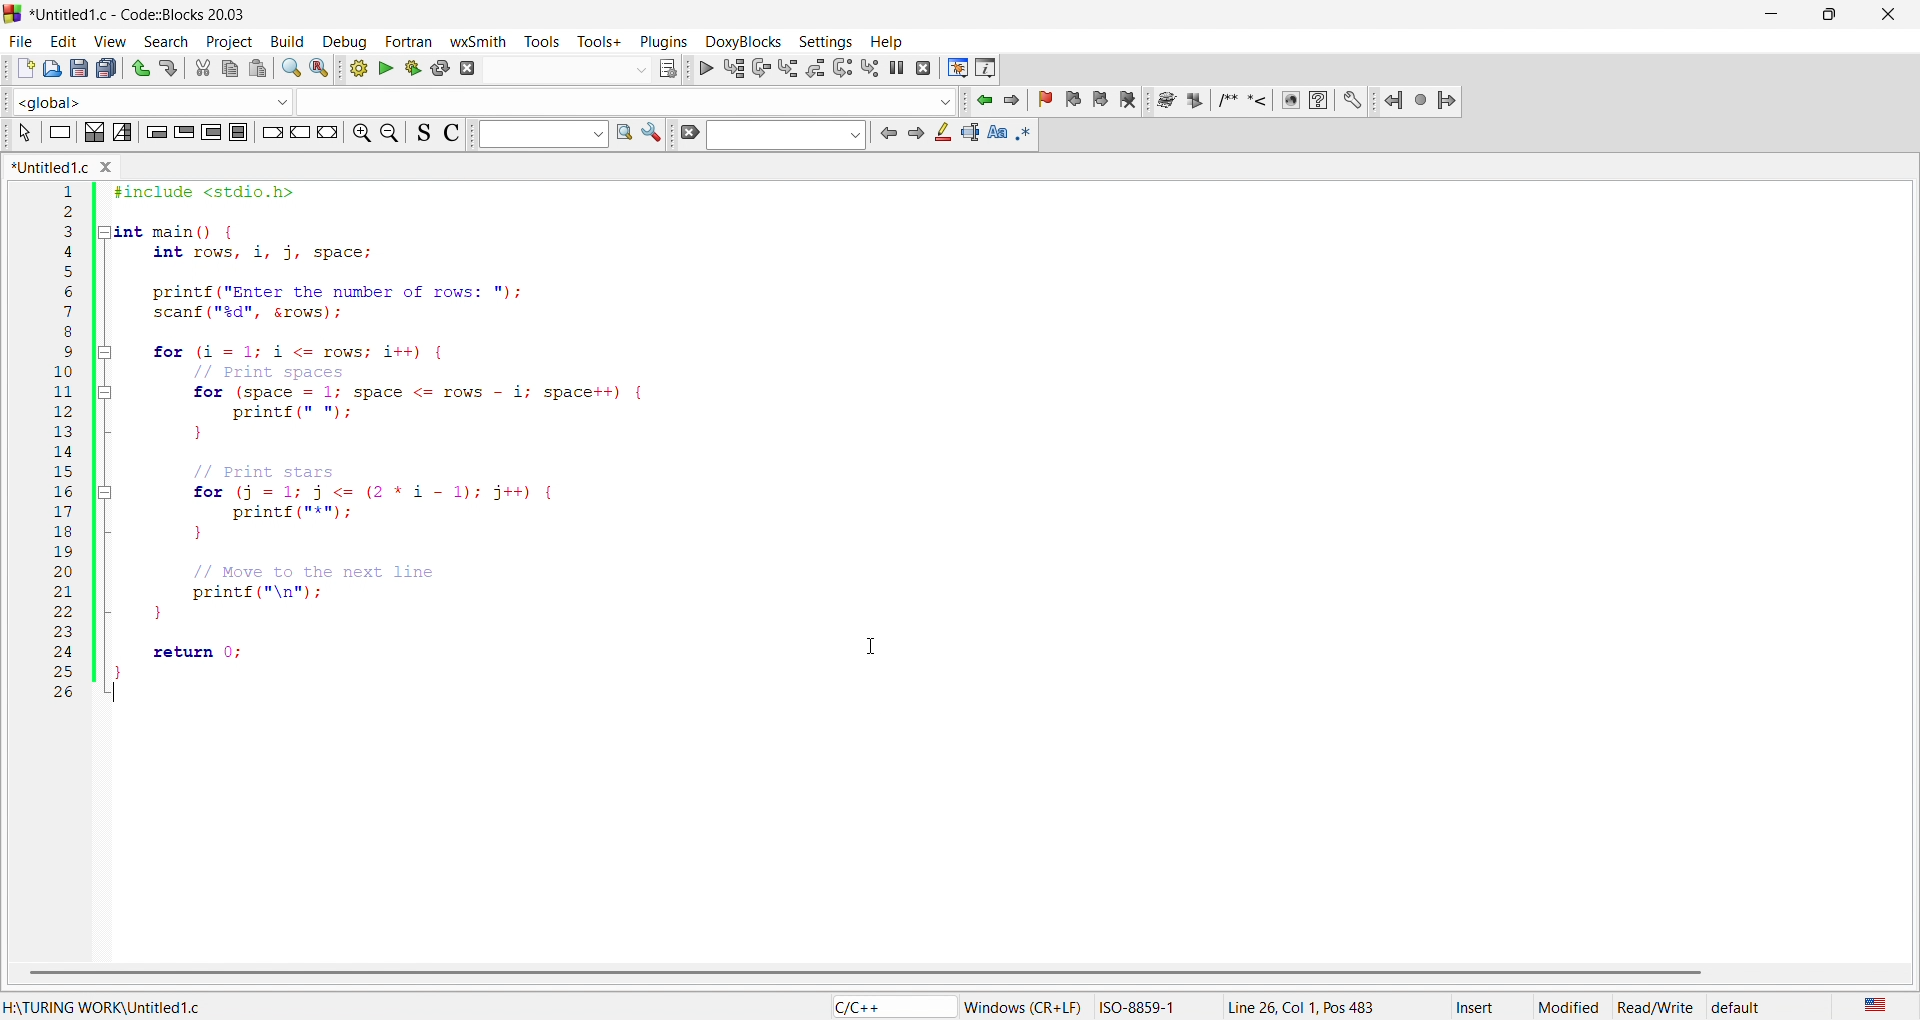 Image resolution: width=1920 pixels, height=1020 pixels. I want to click on docxy blocks, so click(1254, 103).